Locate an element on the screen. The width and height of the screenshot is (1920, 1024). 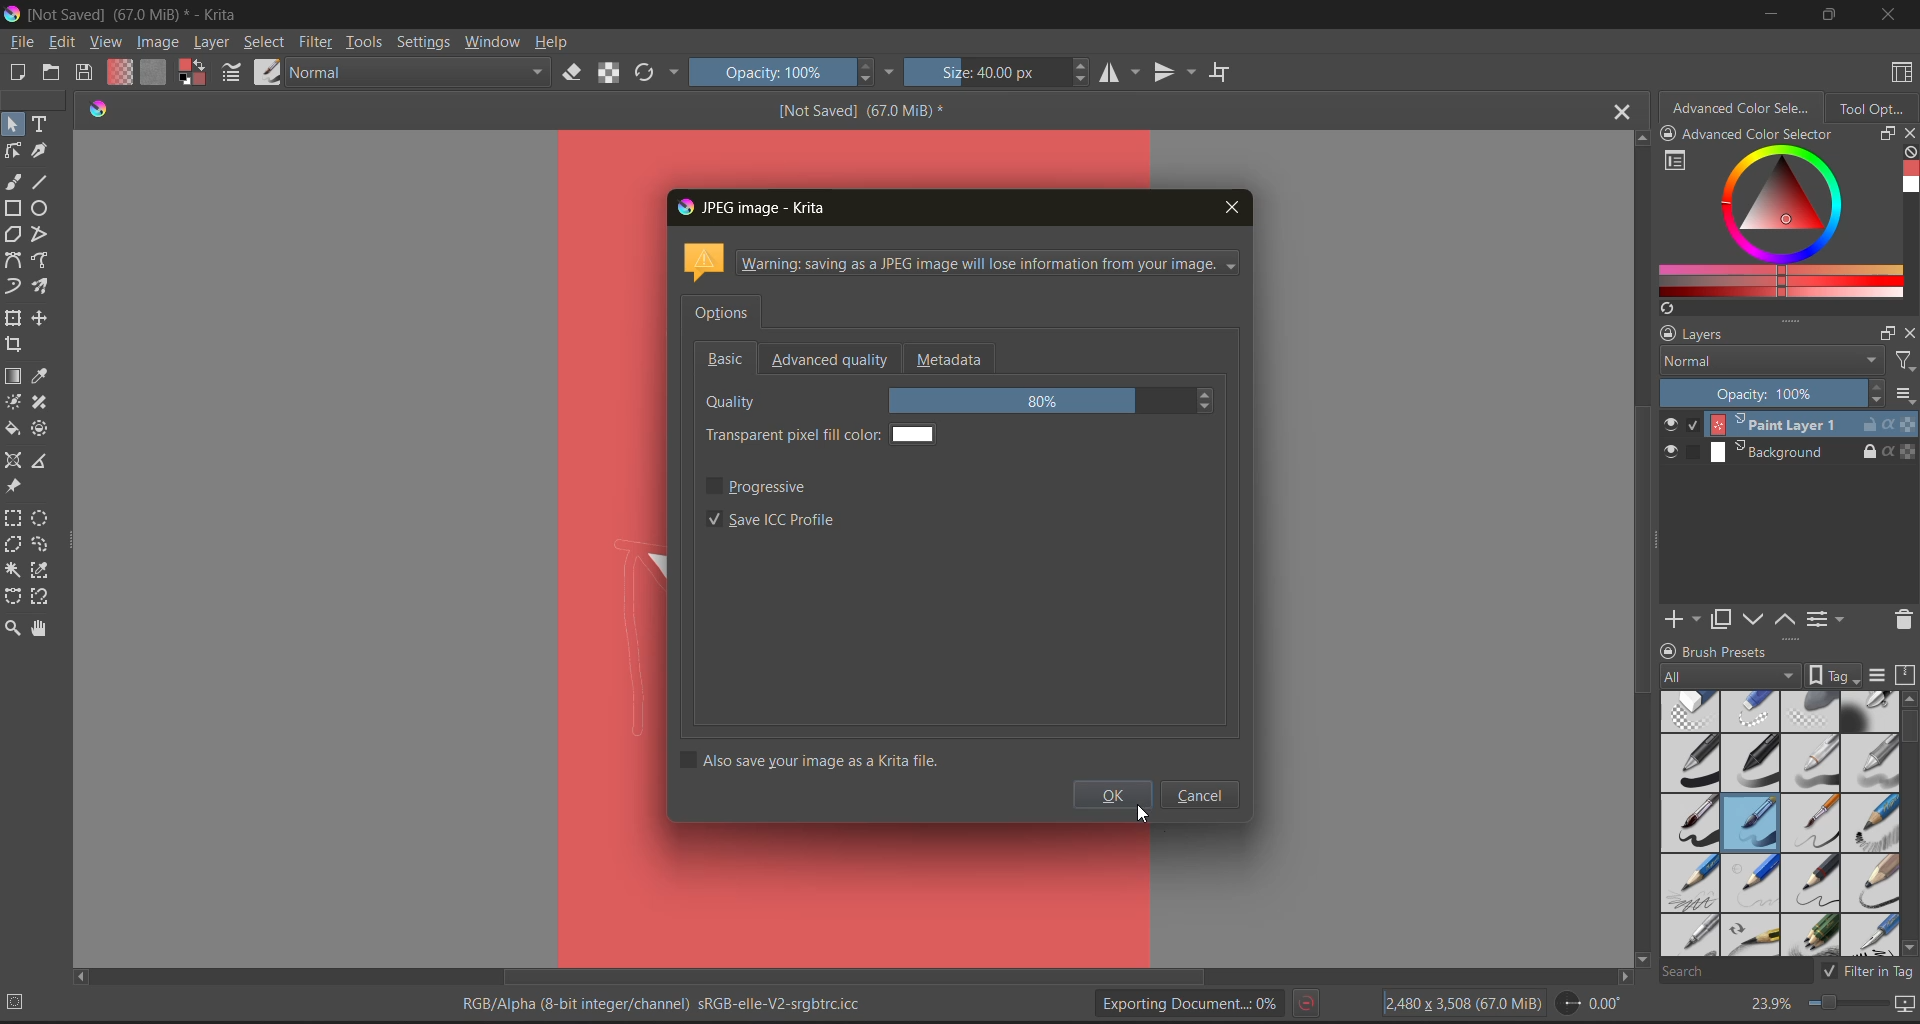
opacity is located at coordinates (786, 73).